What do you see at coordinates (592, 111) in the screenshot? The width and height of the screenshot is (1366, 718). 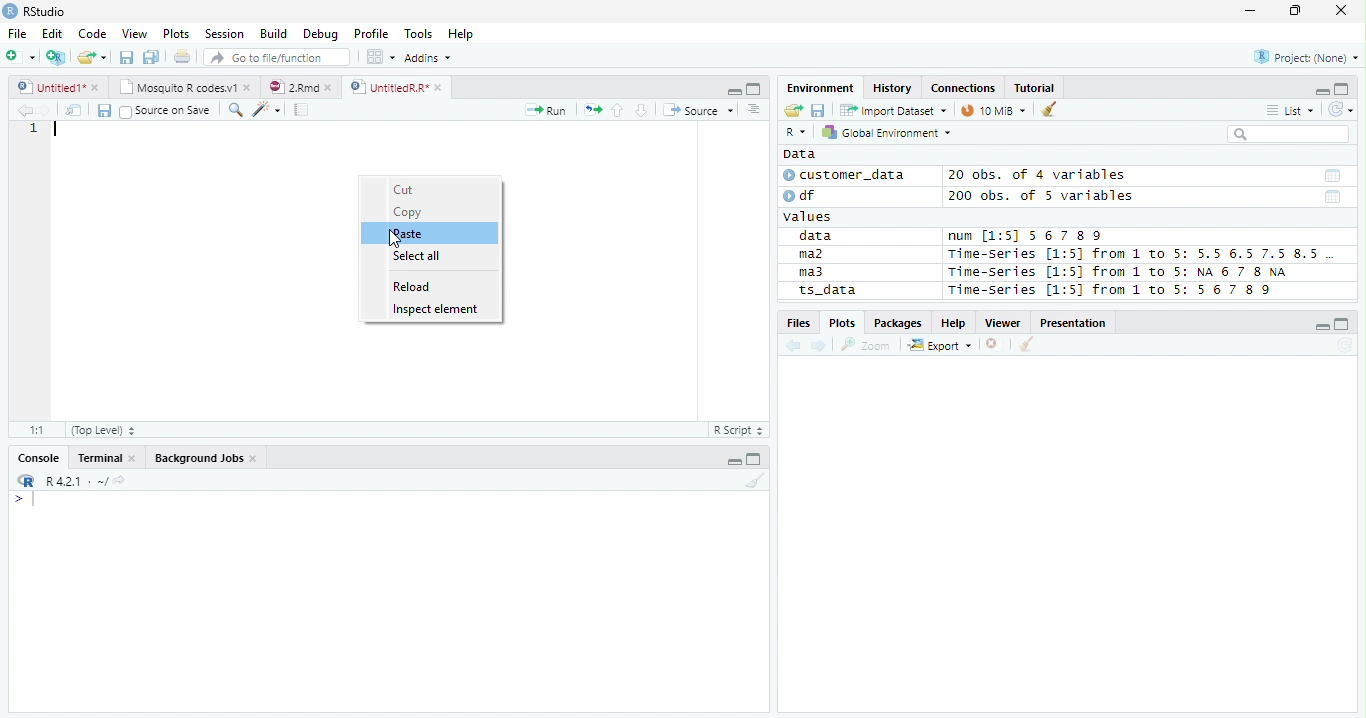 I see `Re-run` at bounding box center [592, 111].